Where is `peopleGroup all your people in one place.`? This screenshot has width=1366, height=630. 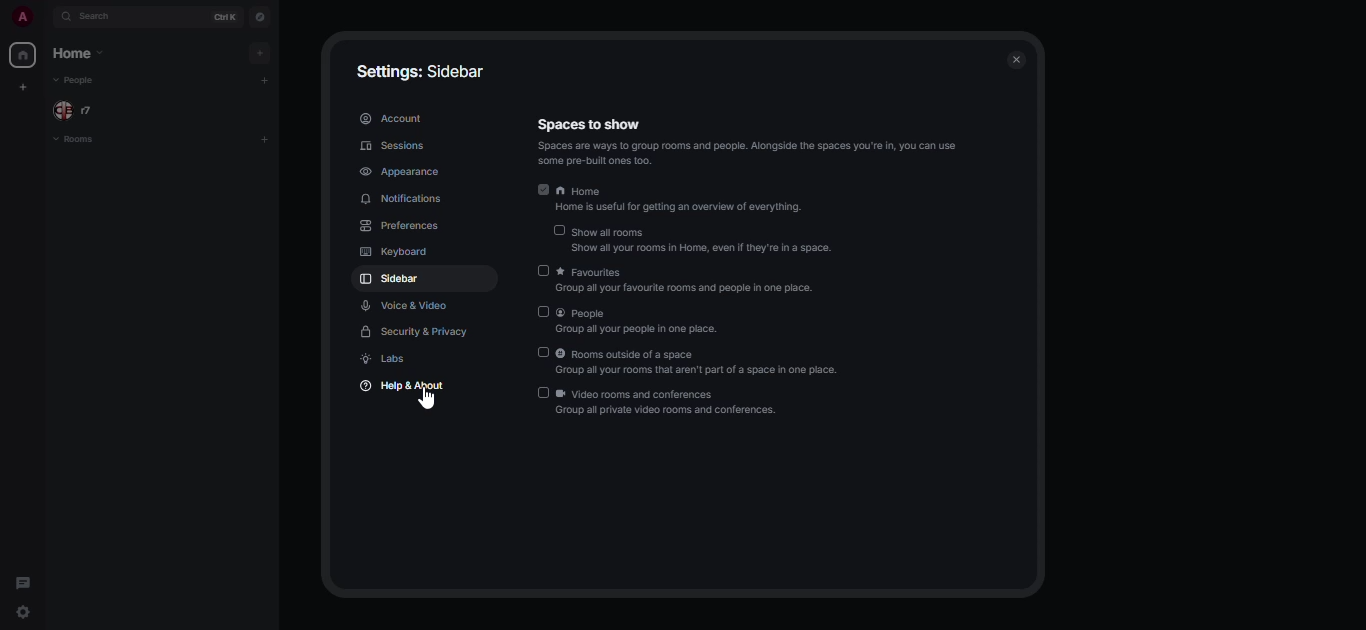 peopleGroup all your people in one place. is located at coordinates (625, 320).